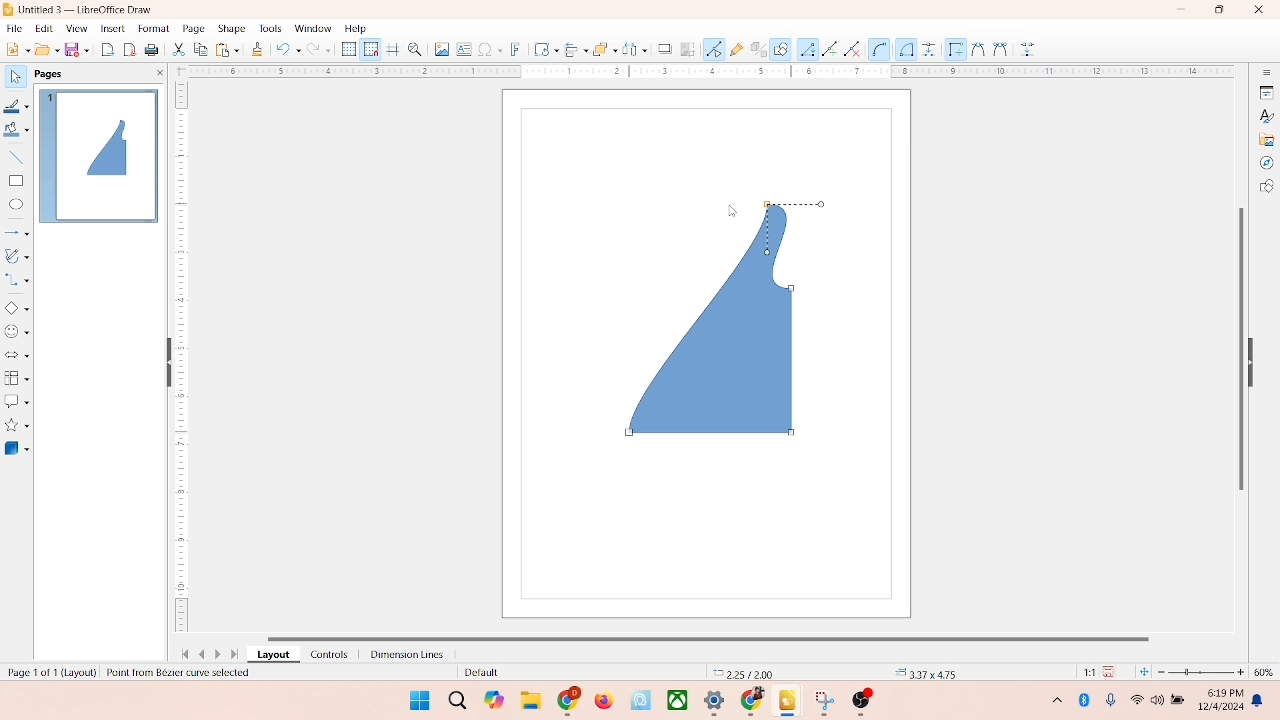  Describe the element at coordinates (724, 636) in the screenshot. I see `horizontal scroll bar` at that location.